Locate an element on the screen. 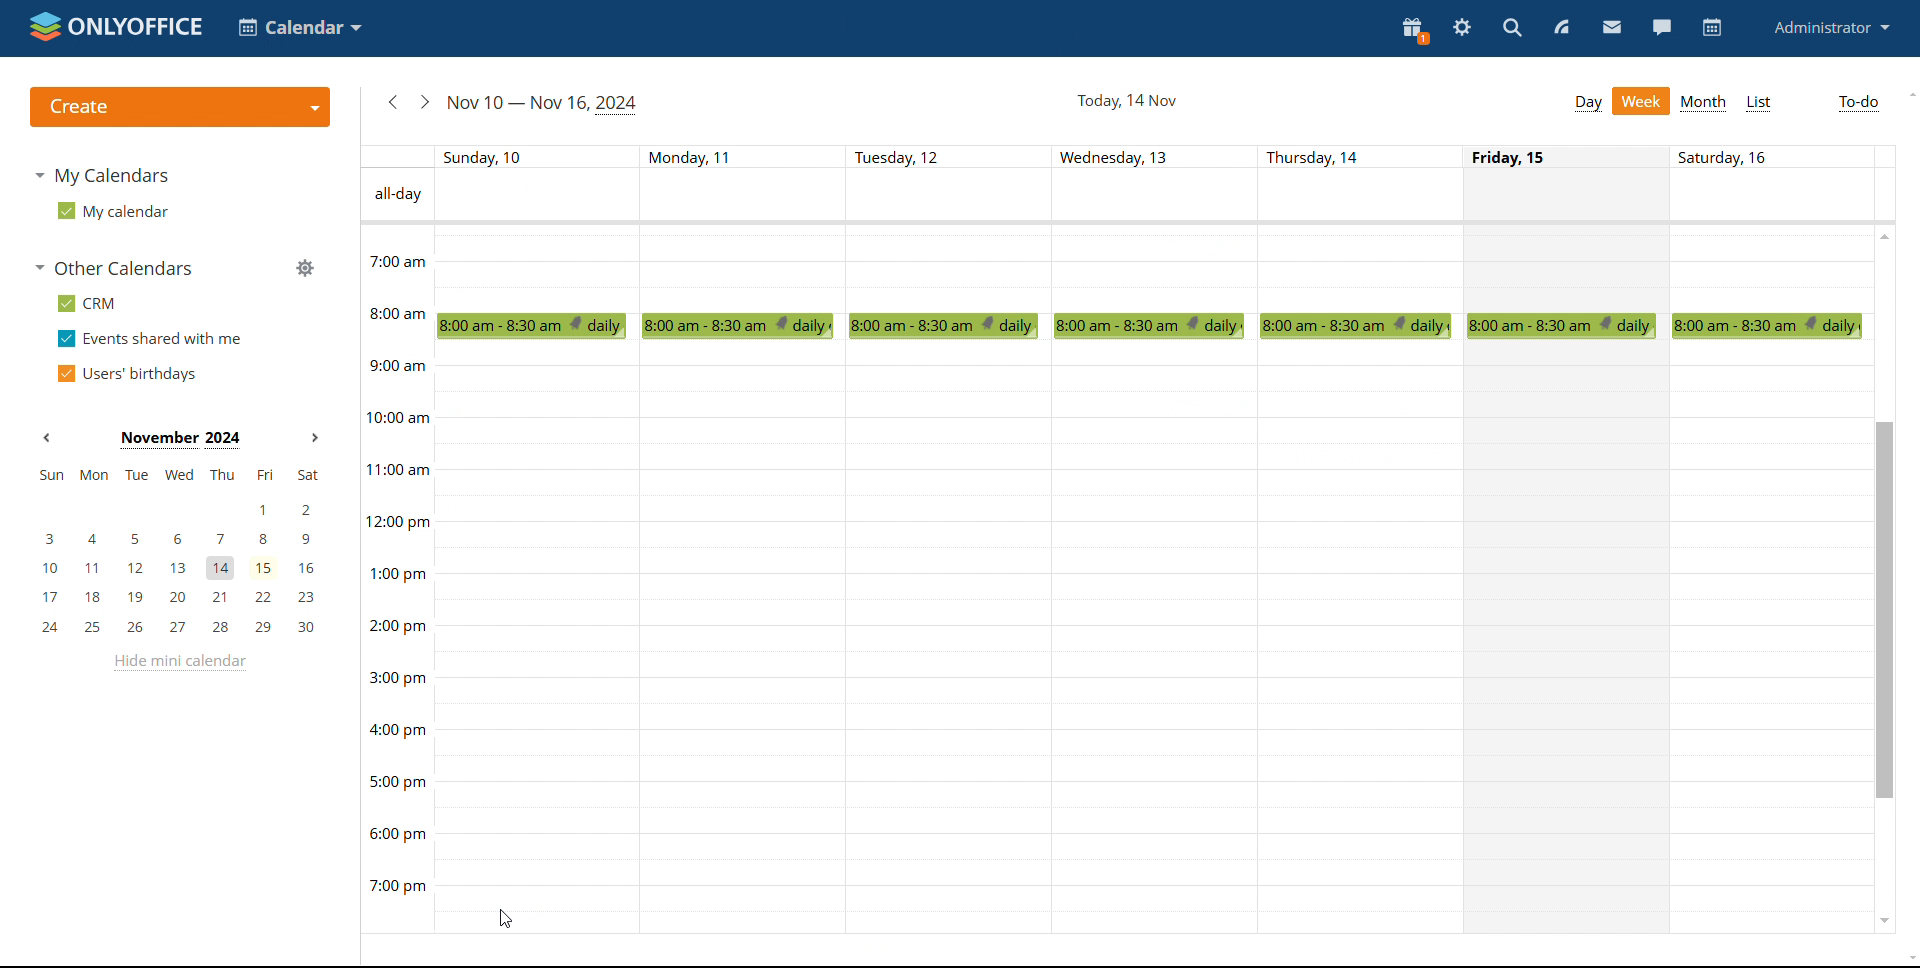 The height and width of the screenshot is (968, 1920). indiviual date is located at coordinates (1125, 156).